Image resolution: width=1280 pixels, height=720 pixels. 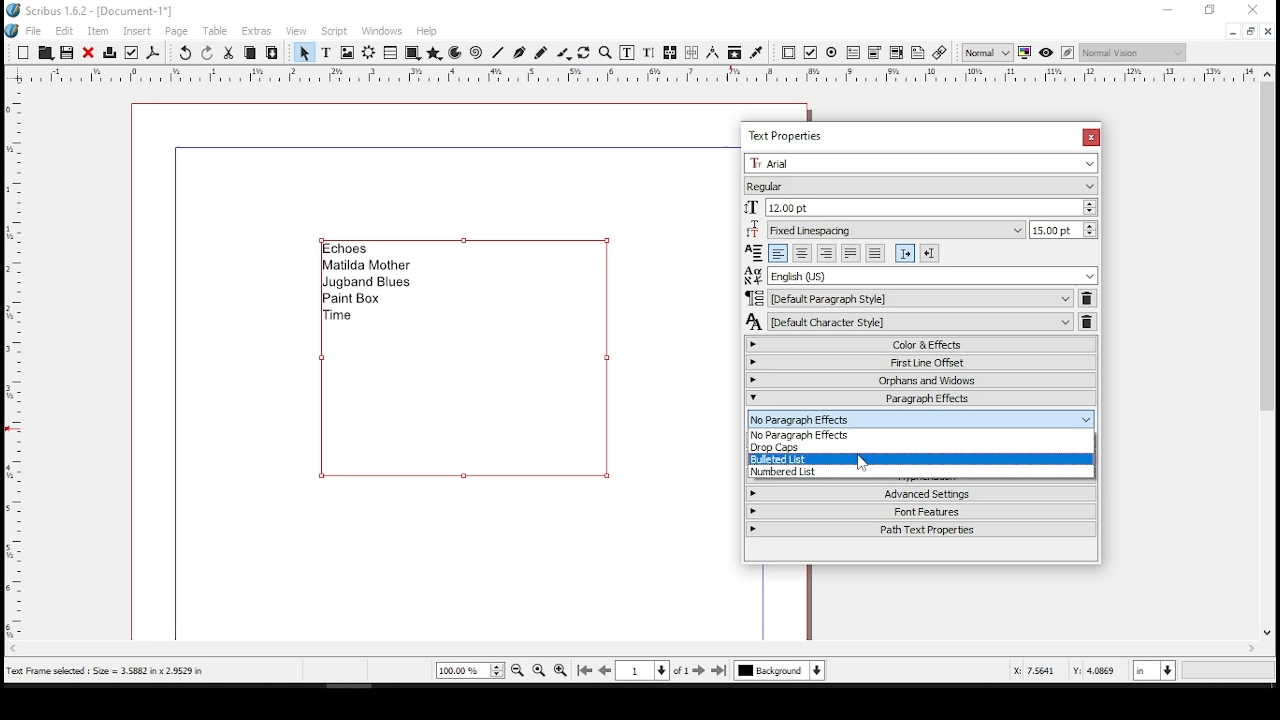 I want to click on print, so click(x=111, y=51).